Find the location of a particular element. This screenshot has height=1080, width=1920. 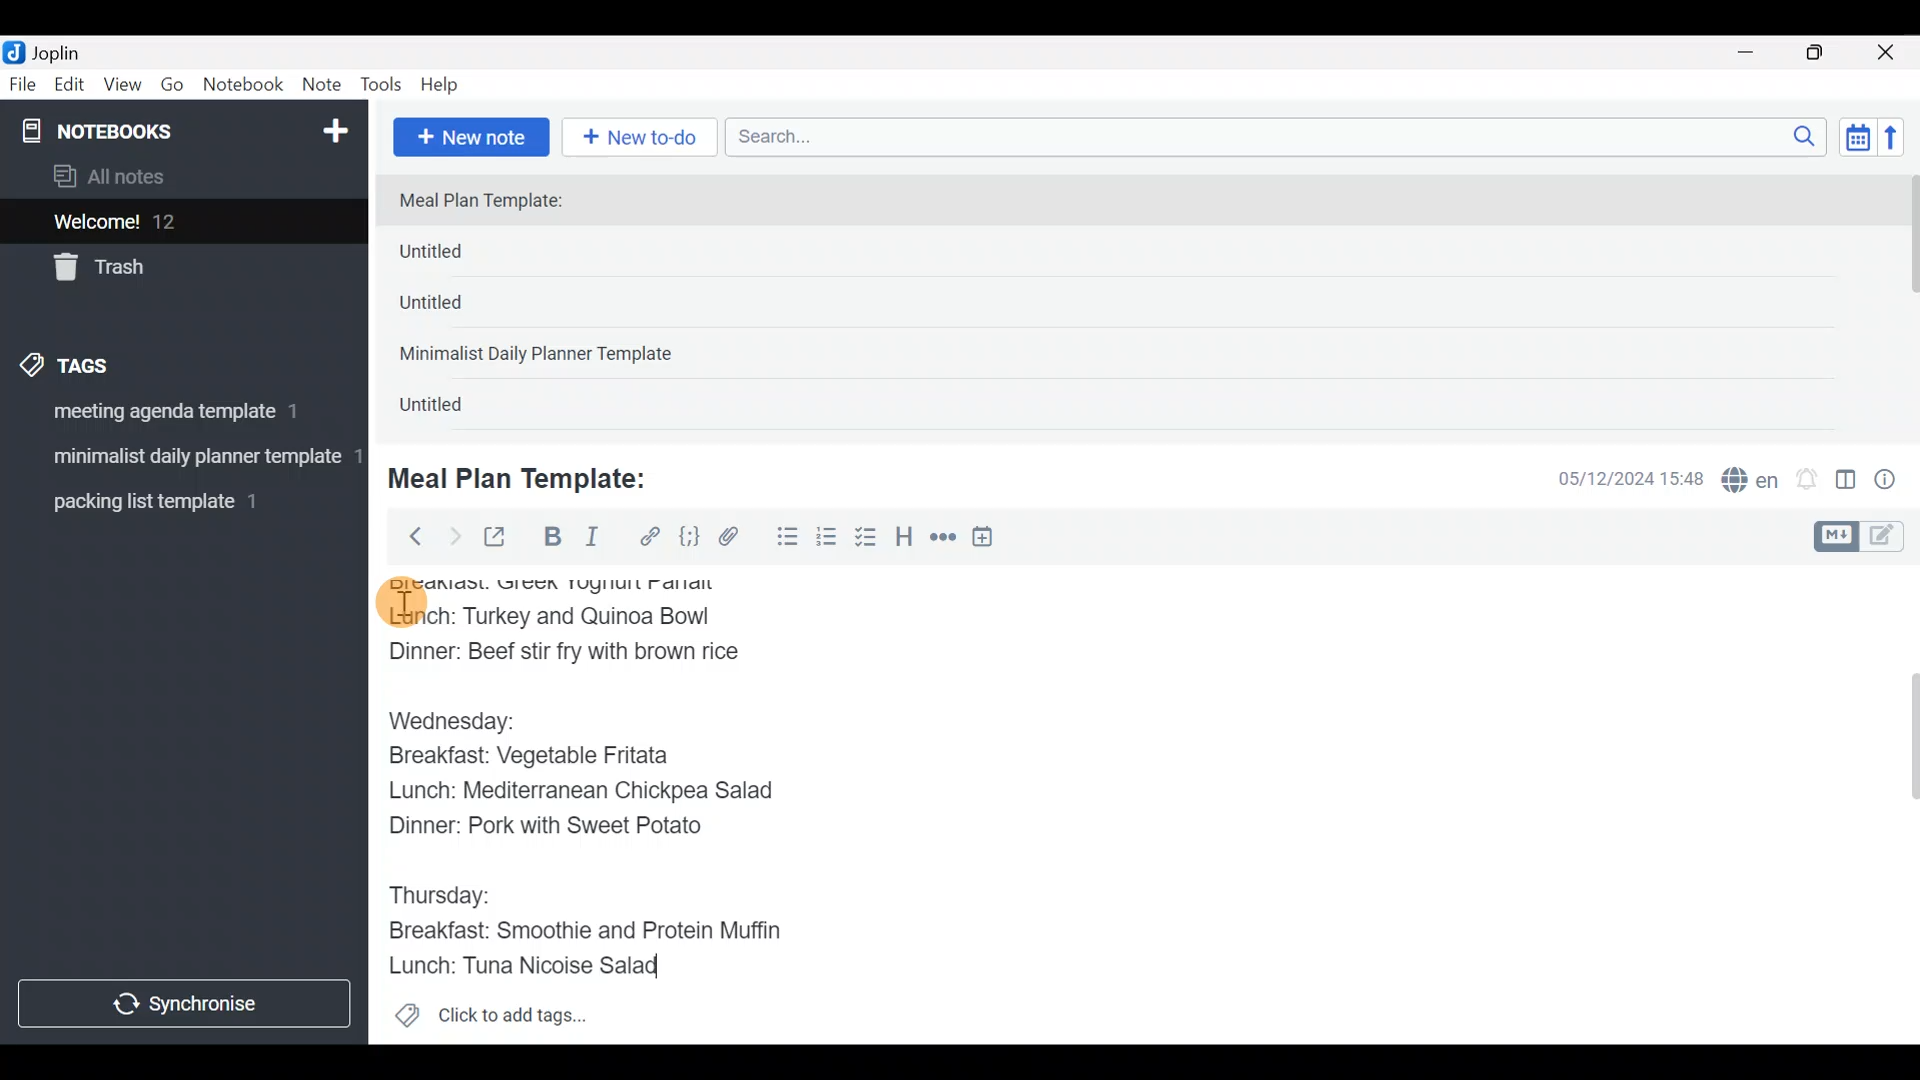

Wednesday: is located at coordinates (458, 719).